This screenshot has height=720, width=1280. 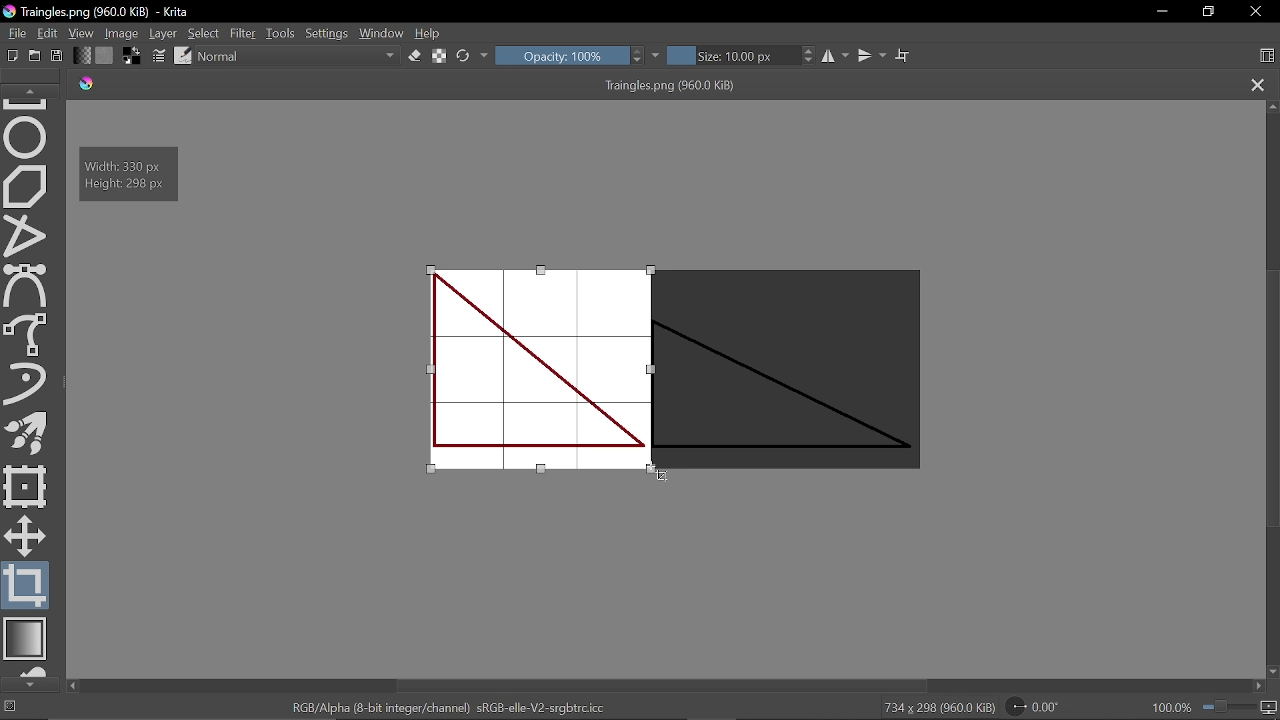 I want to click on Crop tool, so click(x=26, y=586).